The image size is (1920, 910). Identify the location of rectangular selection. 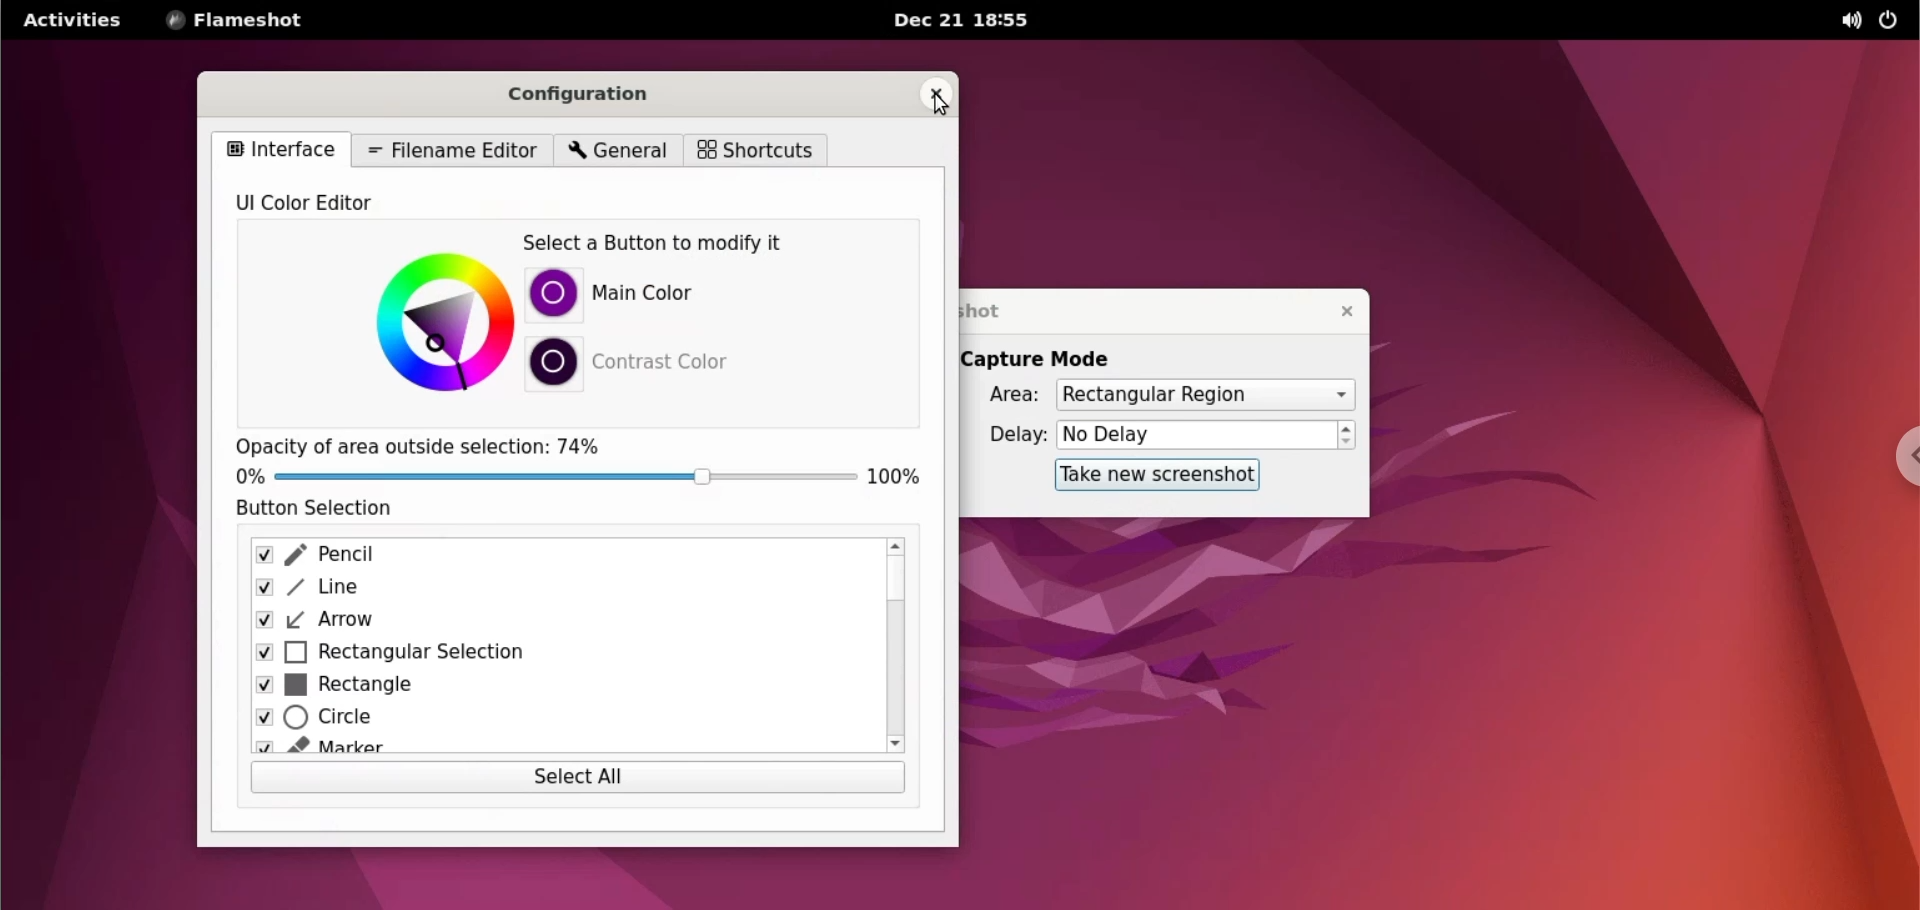
(556, 652).